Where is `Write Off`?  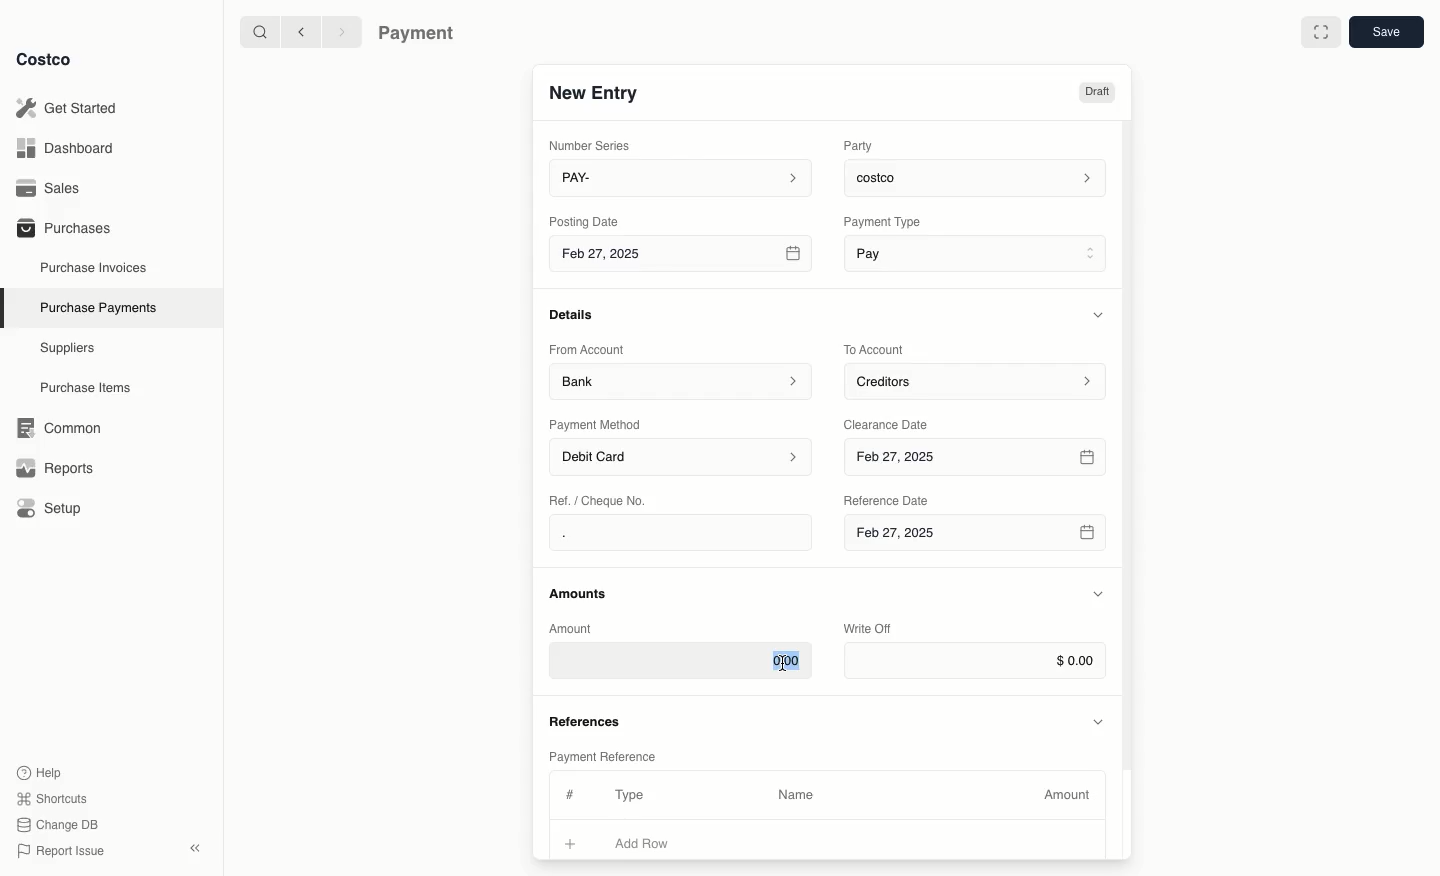
Write Off is located at coordinates (868, 630).